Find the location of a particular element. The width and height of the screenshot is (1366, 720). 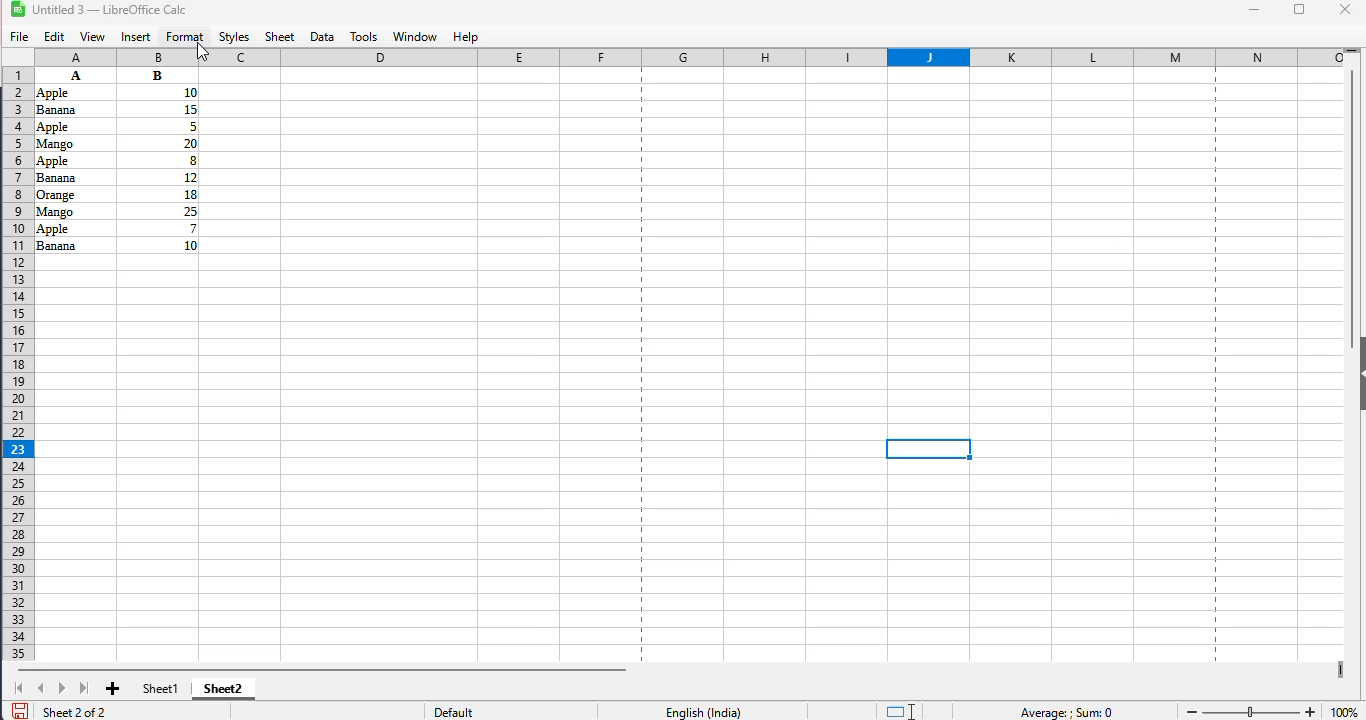

cursor is located at coordinates (202, 52).